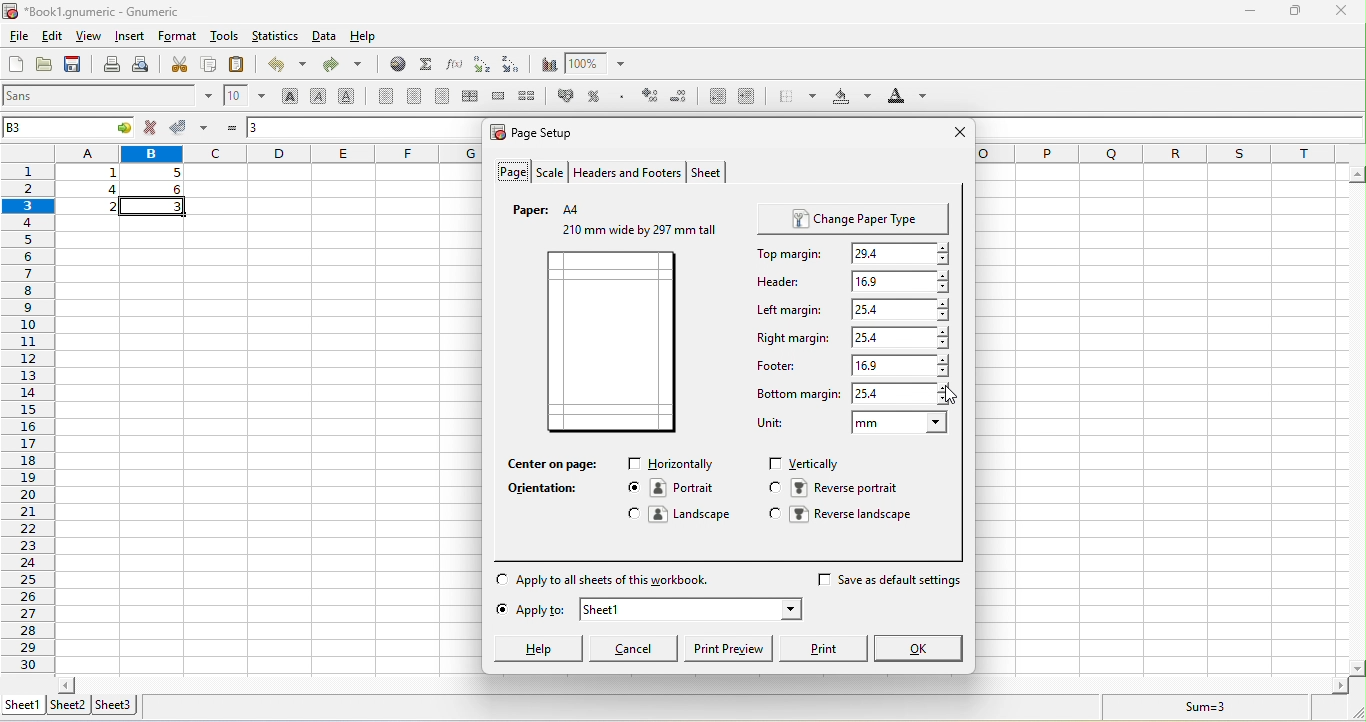 This screenshot has height=722, width=1366. I want to click on font size, so click(244, 97).